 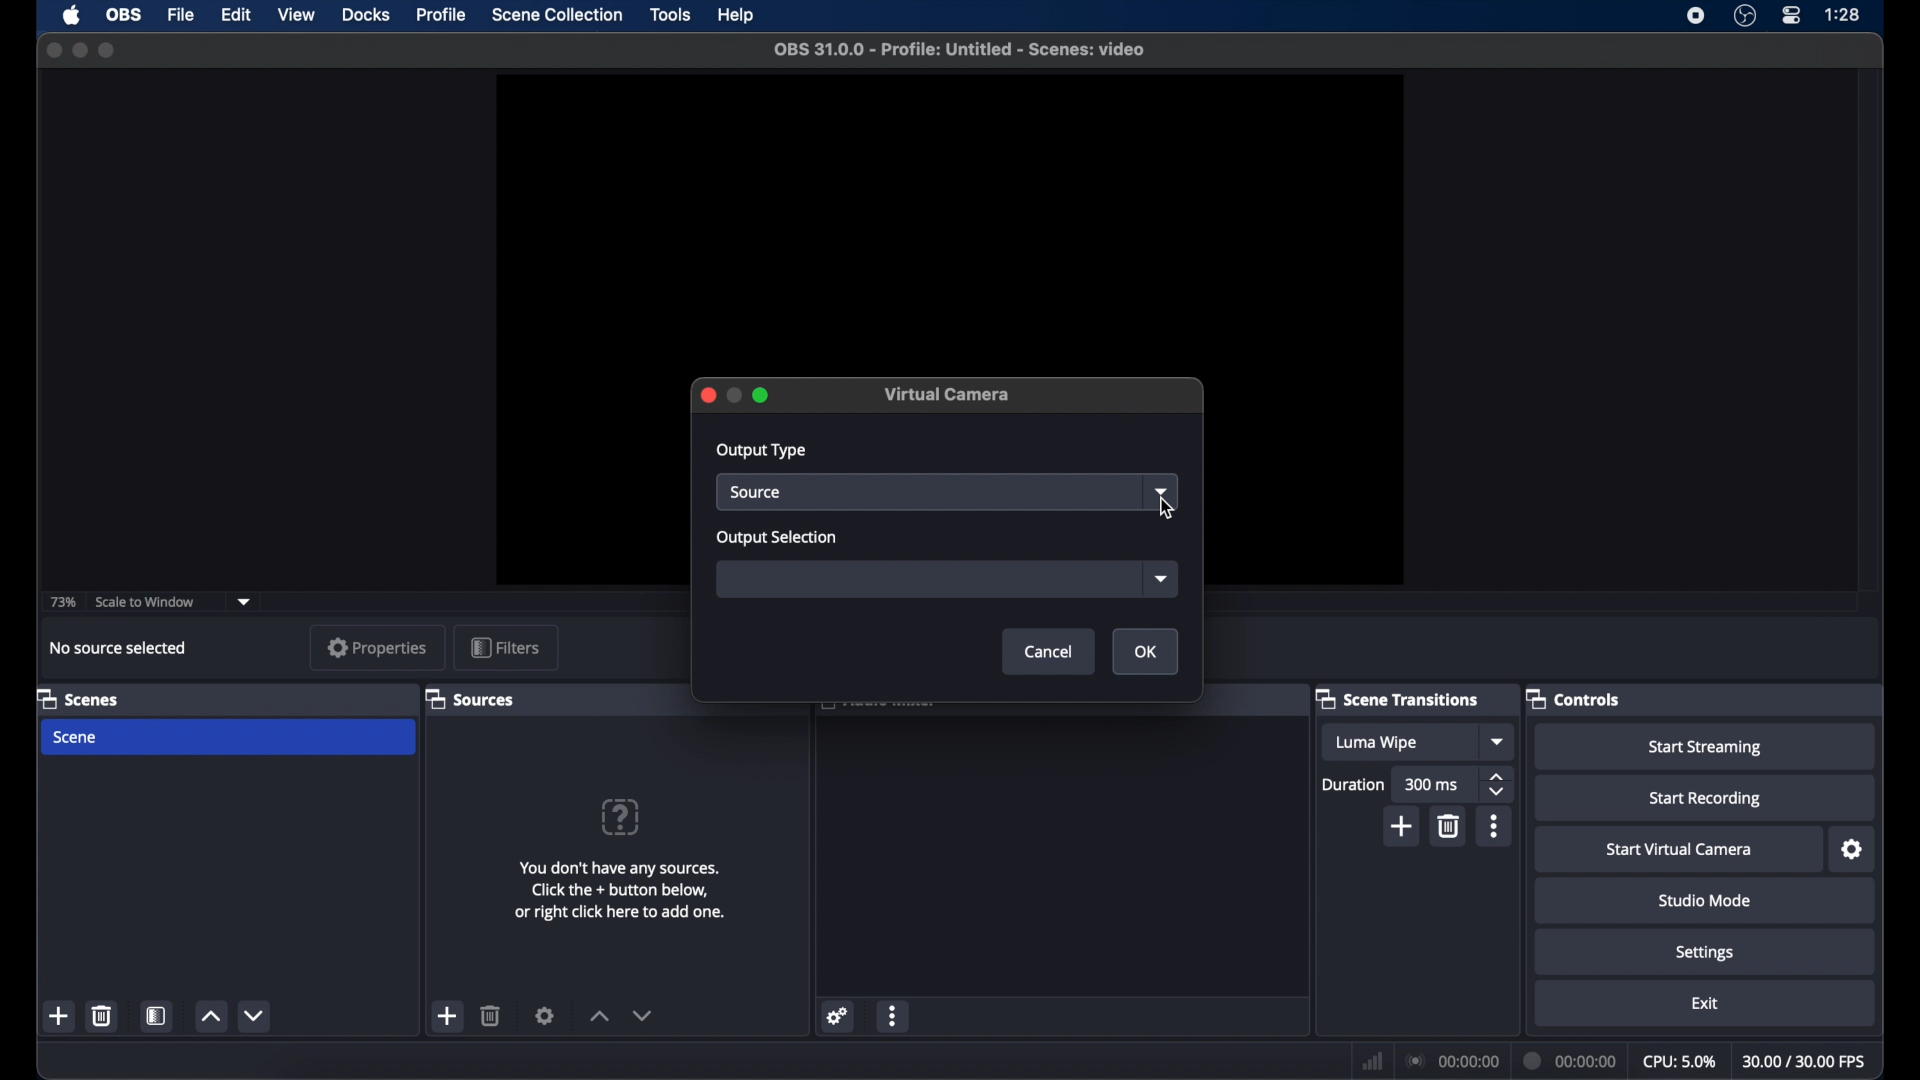 What do you see at coordinates (505, 648) in the screenshot?
I see `filters` at bounding box center [505, 648].